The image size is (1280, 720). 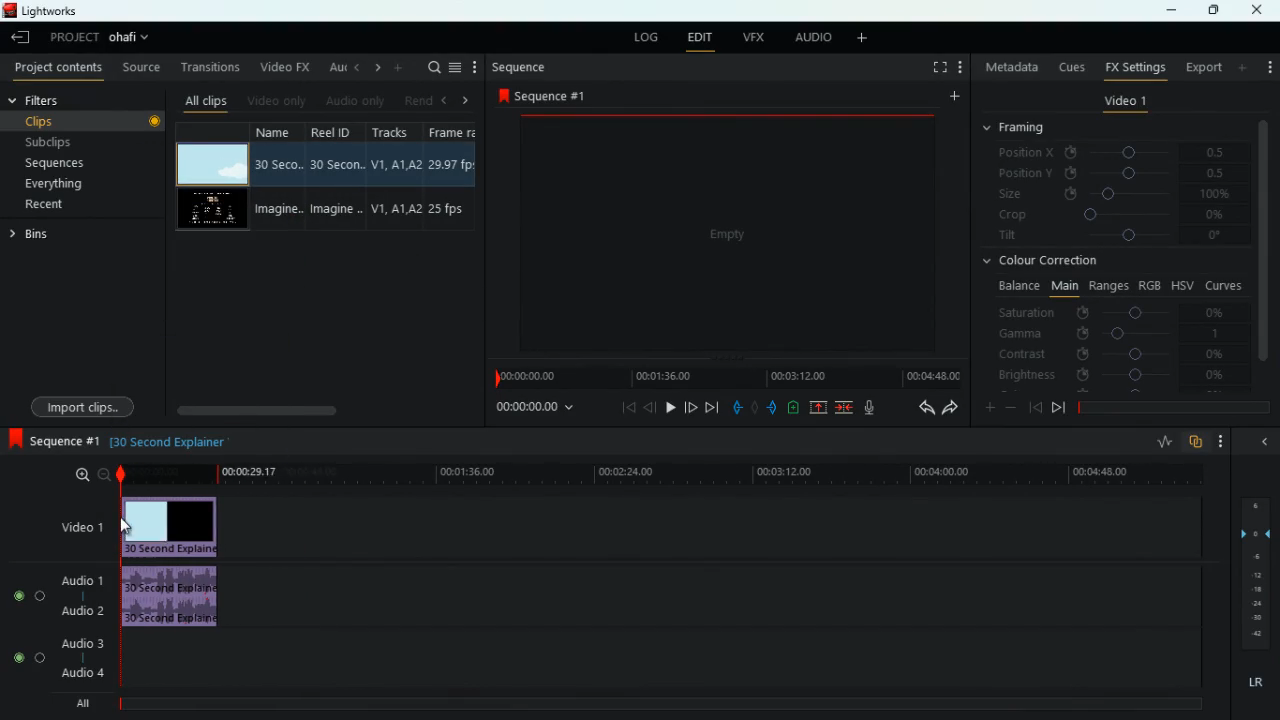 I want to click on ranges, so click(x=1109, y=287).